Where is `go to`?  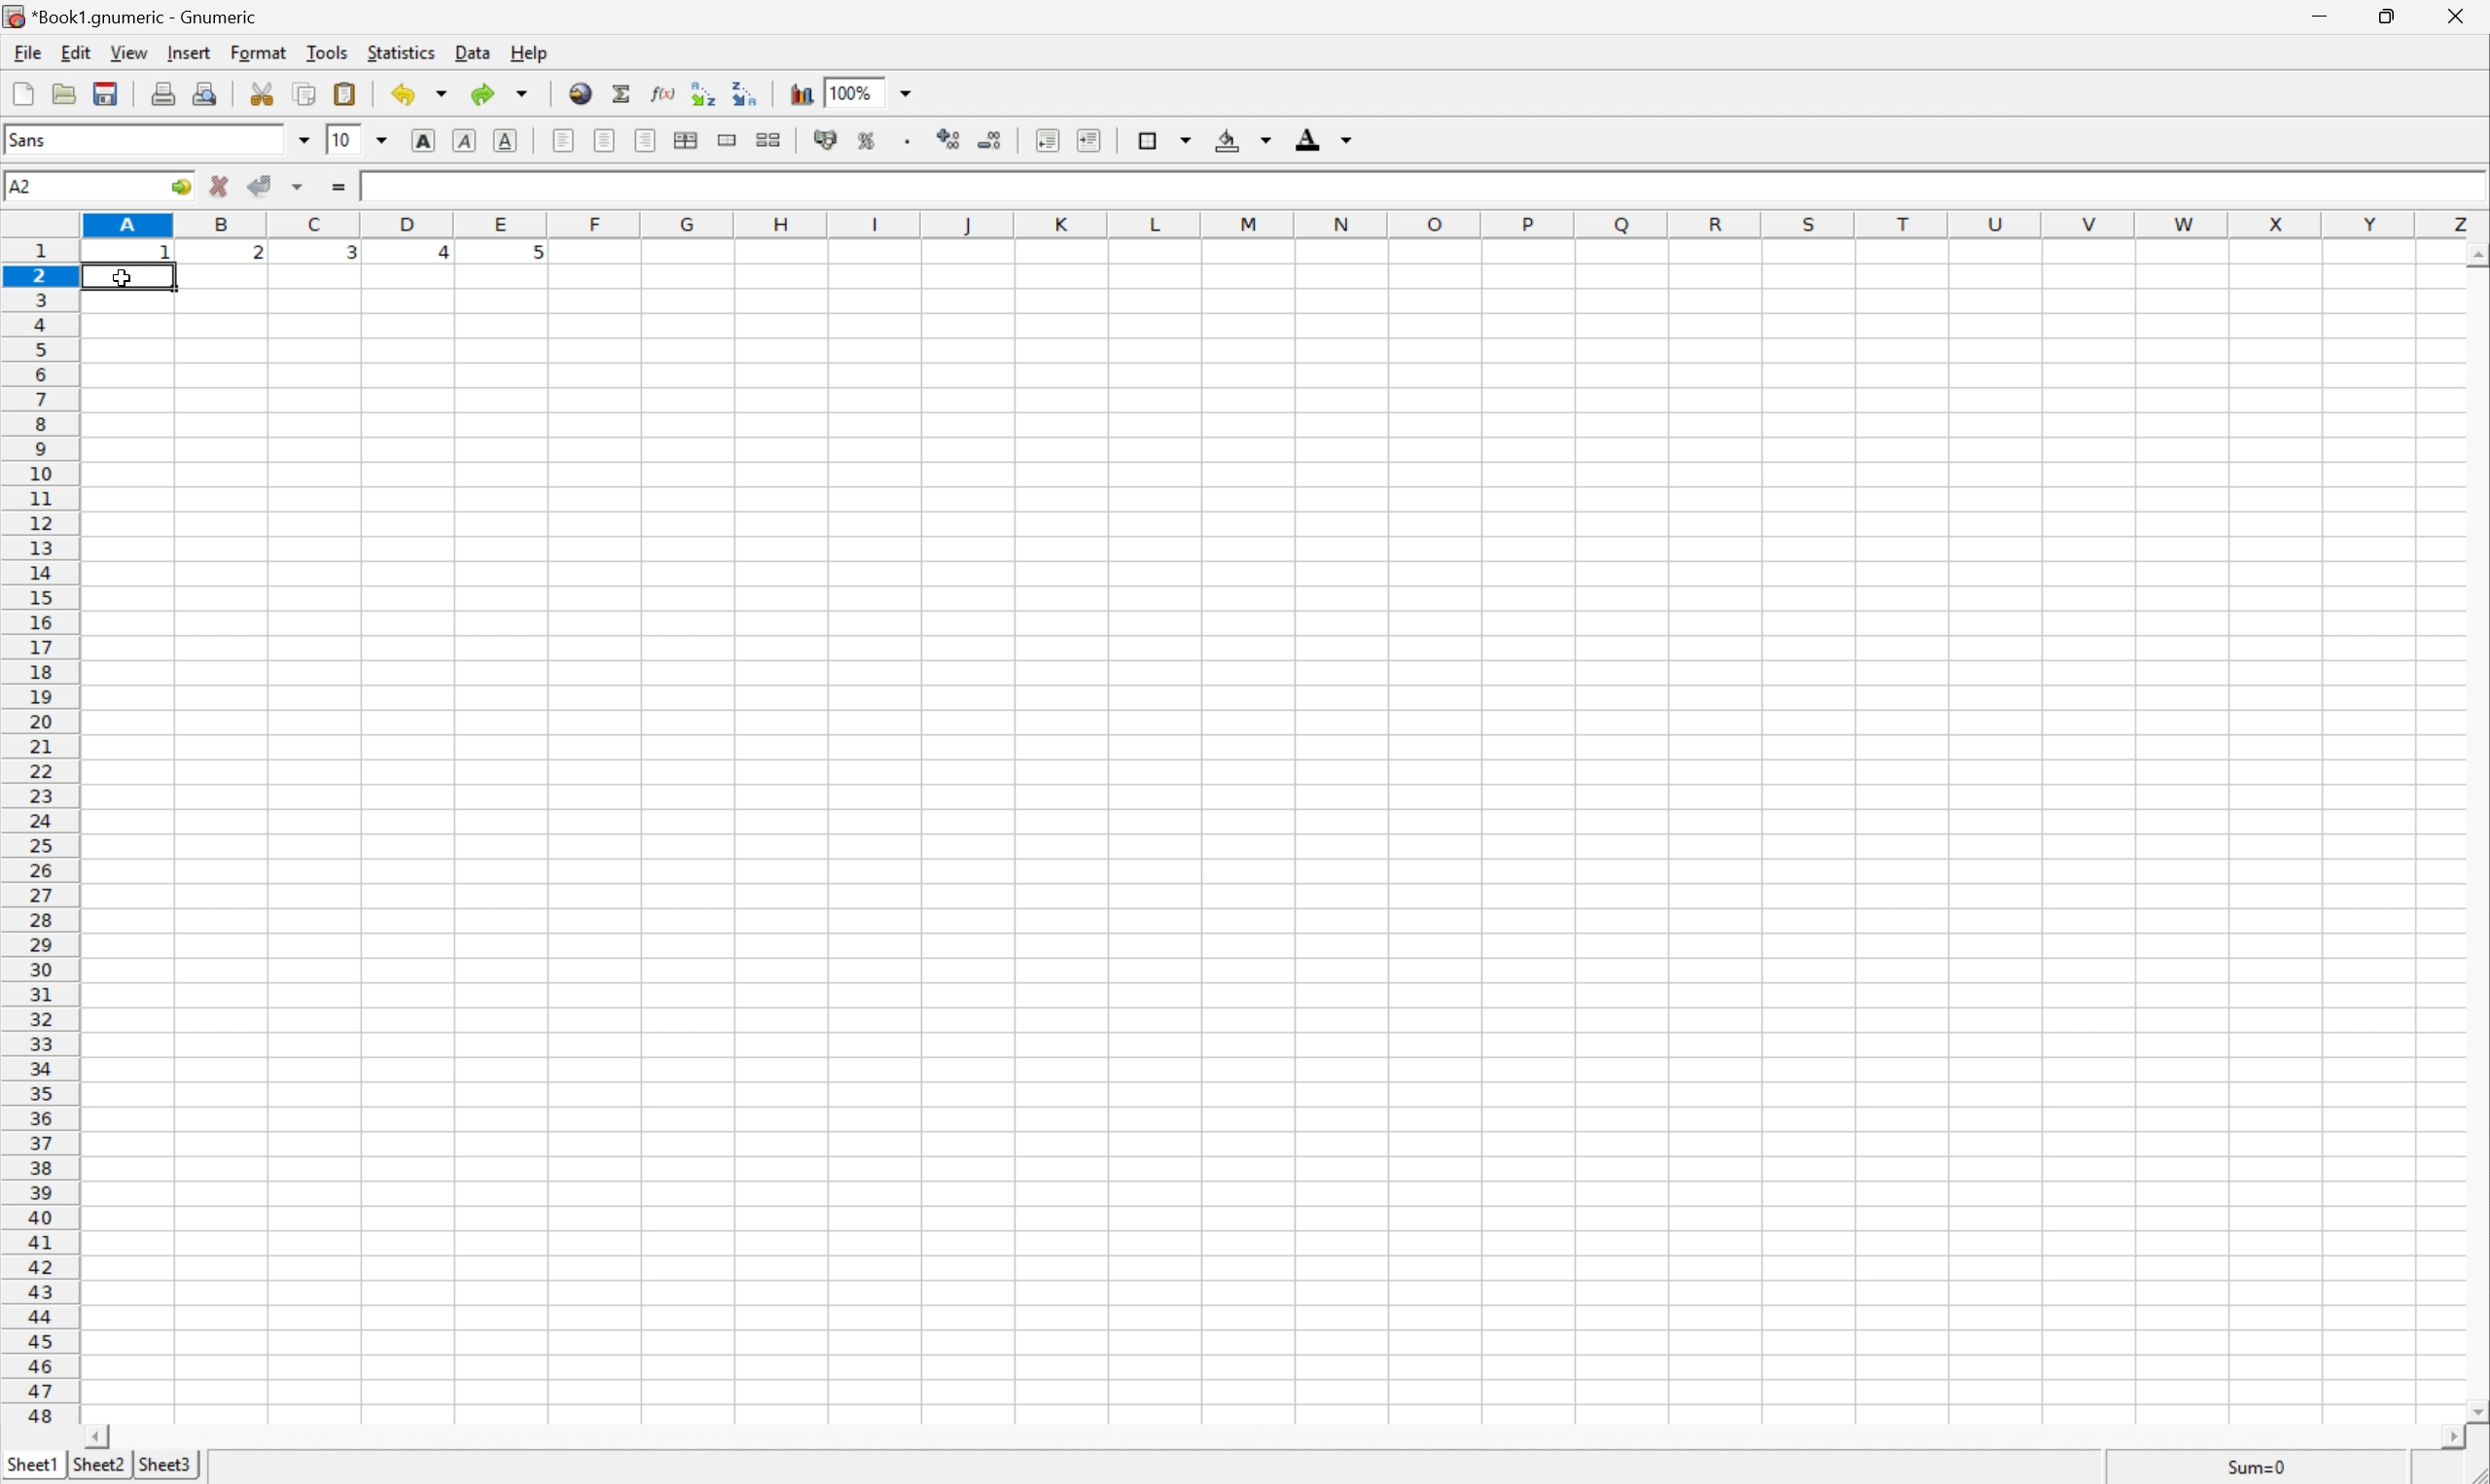 go to is located at coordinates (182, 188).